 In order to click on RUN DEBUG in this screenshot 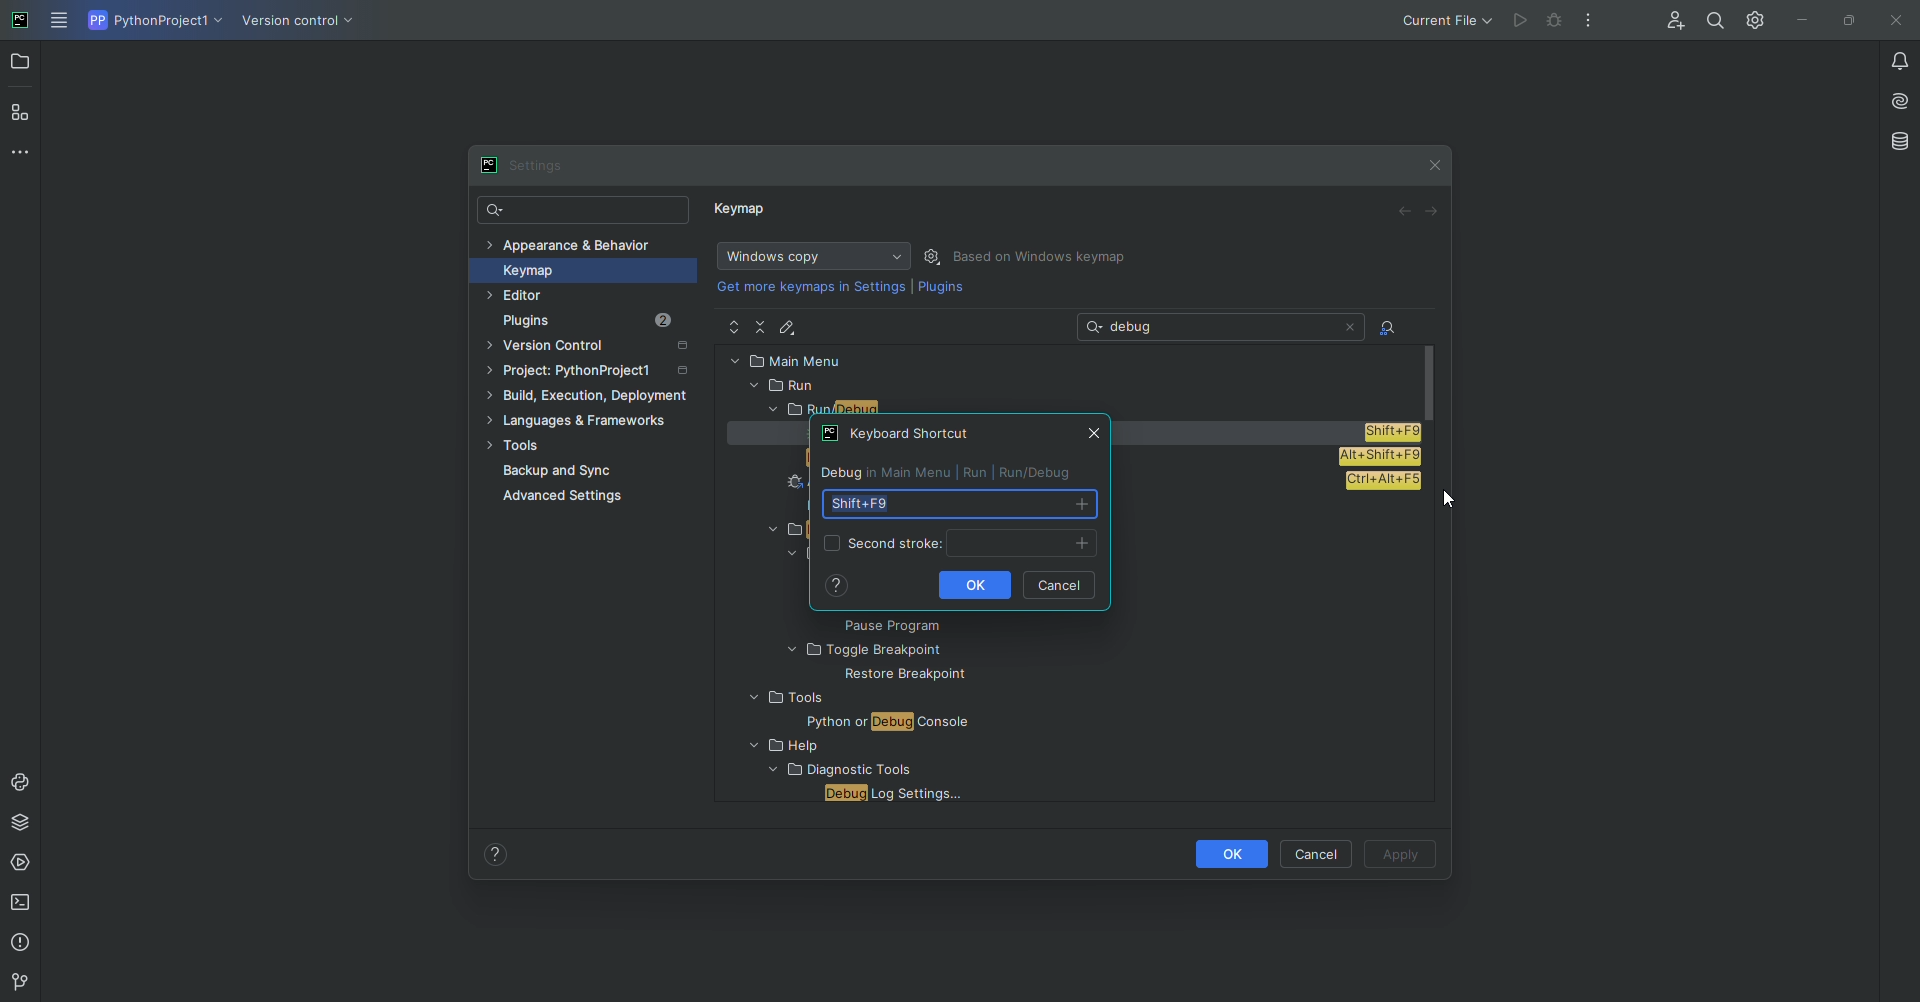, I will do `click(1084, 405)`.